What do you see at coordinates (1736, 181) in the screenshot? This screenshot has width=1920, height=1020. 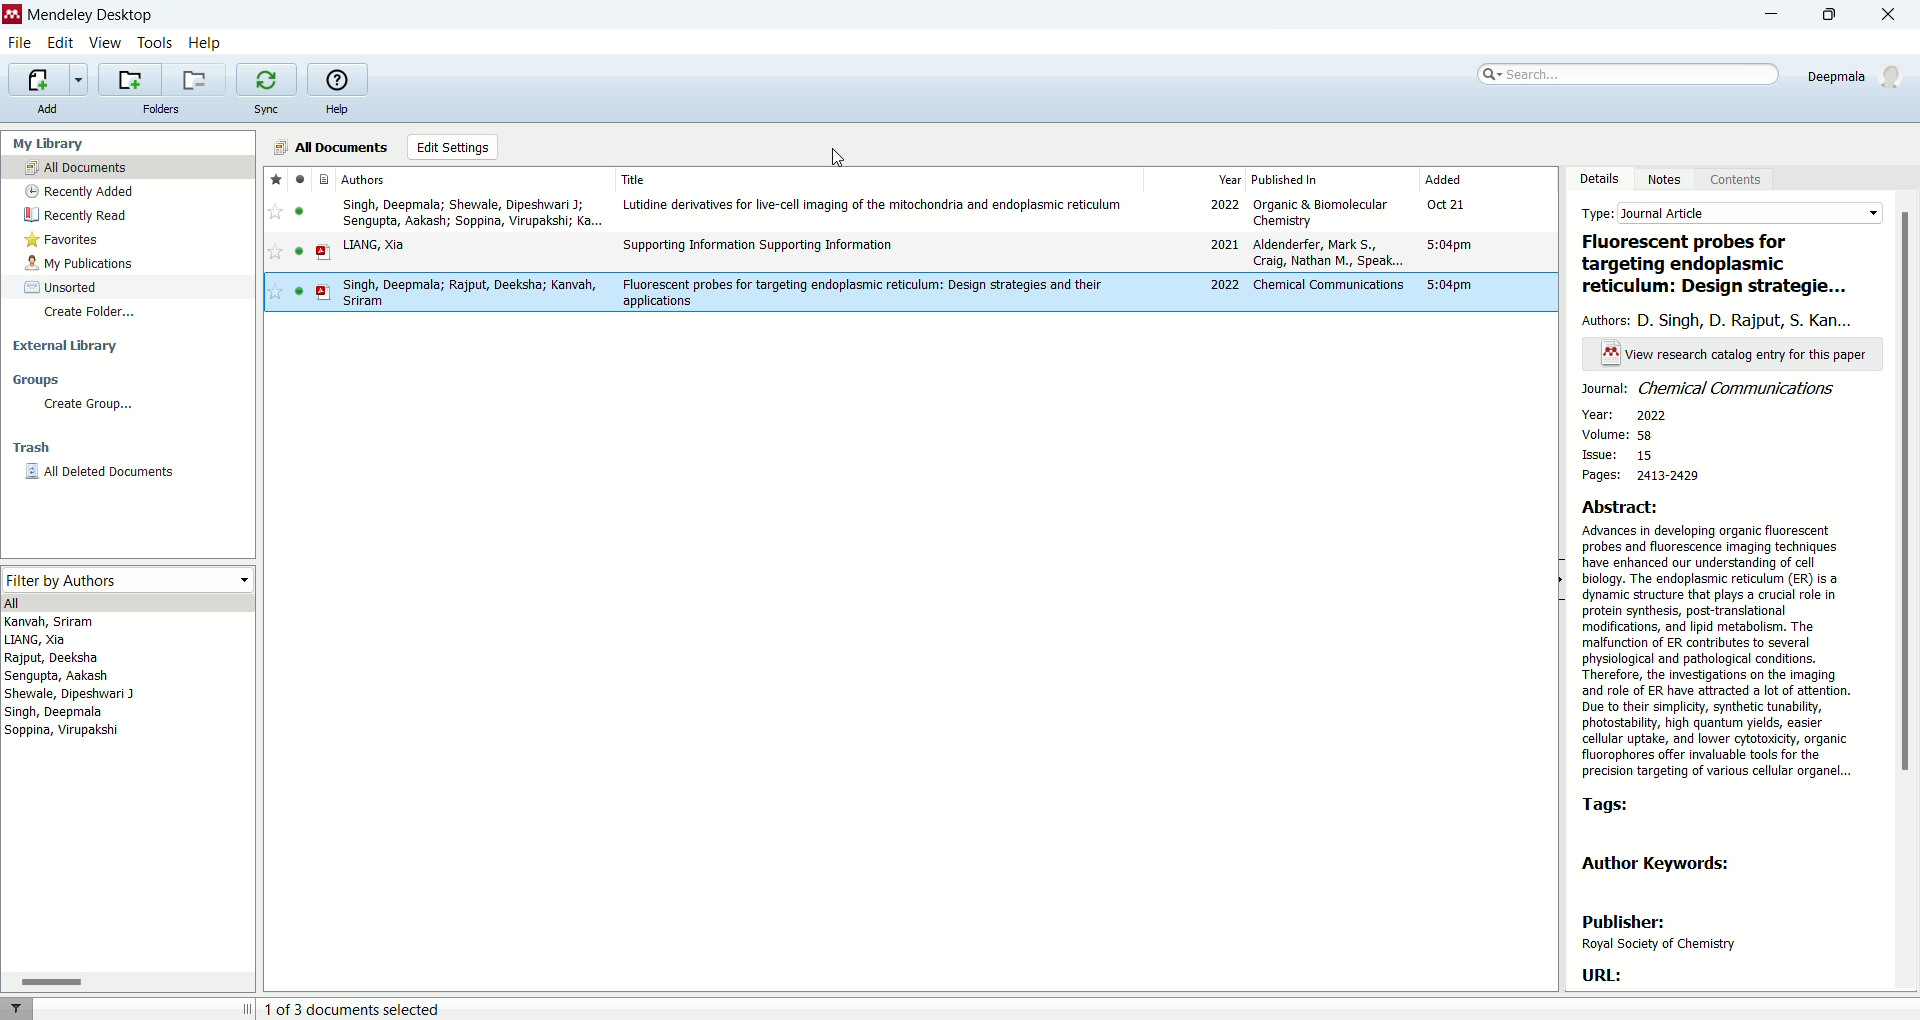 I see `content` at bounding box center [1736, 181].